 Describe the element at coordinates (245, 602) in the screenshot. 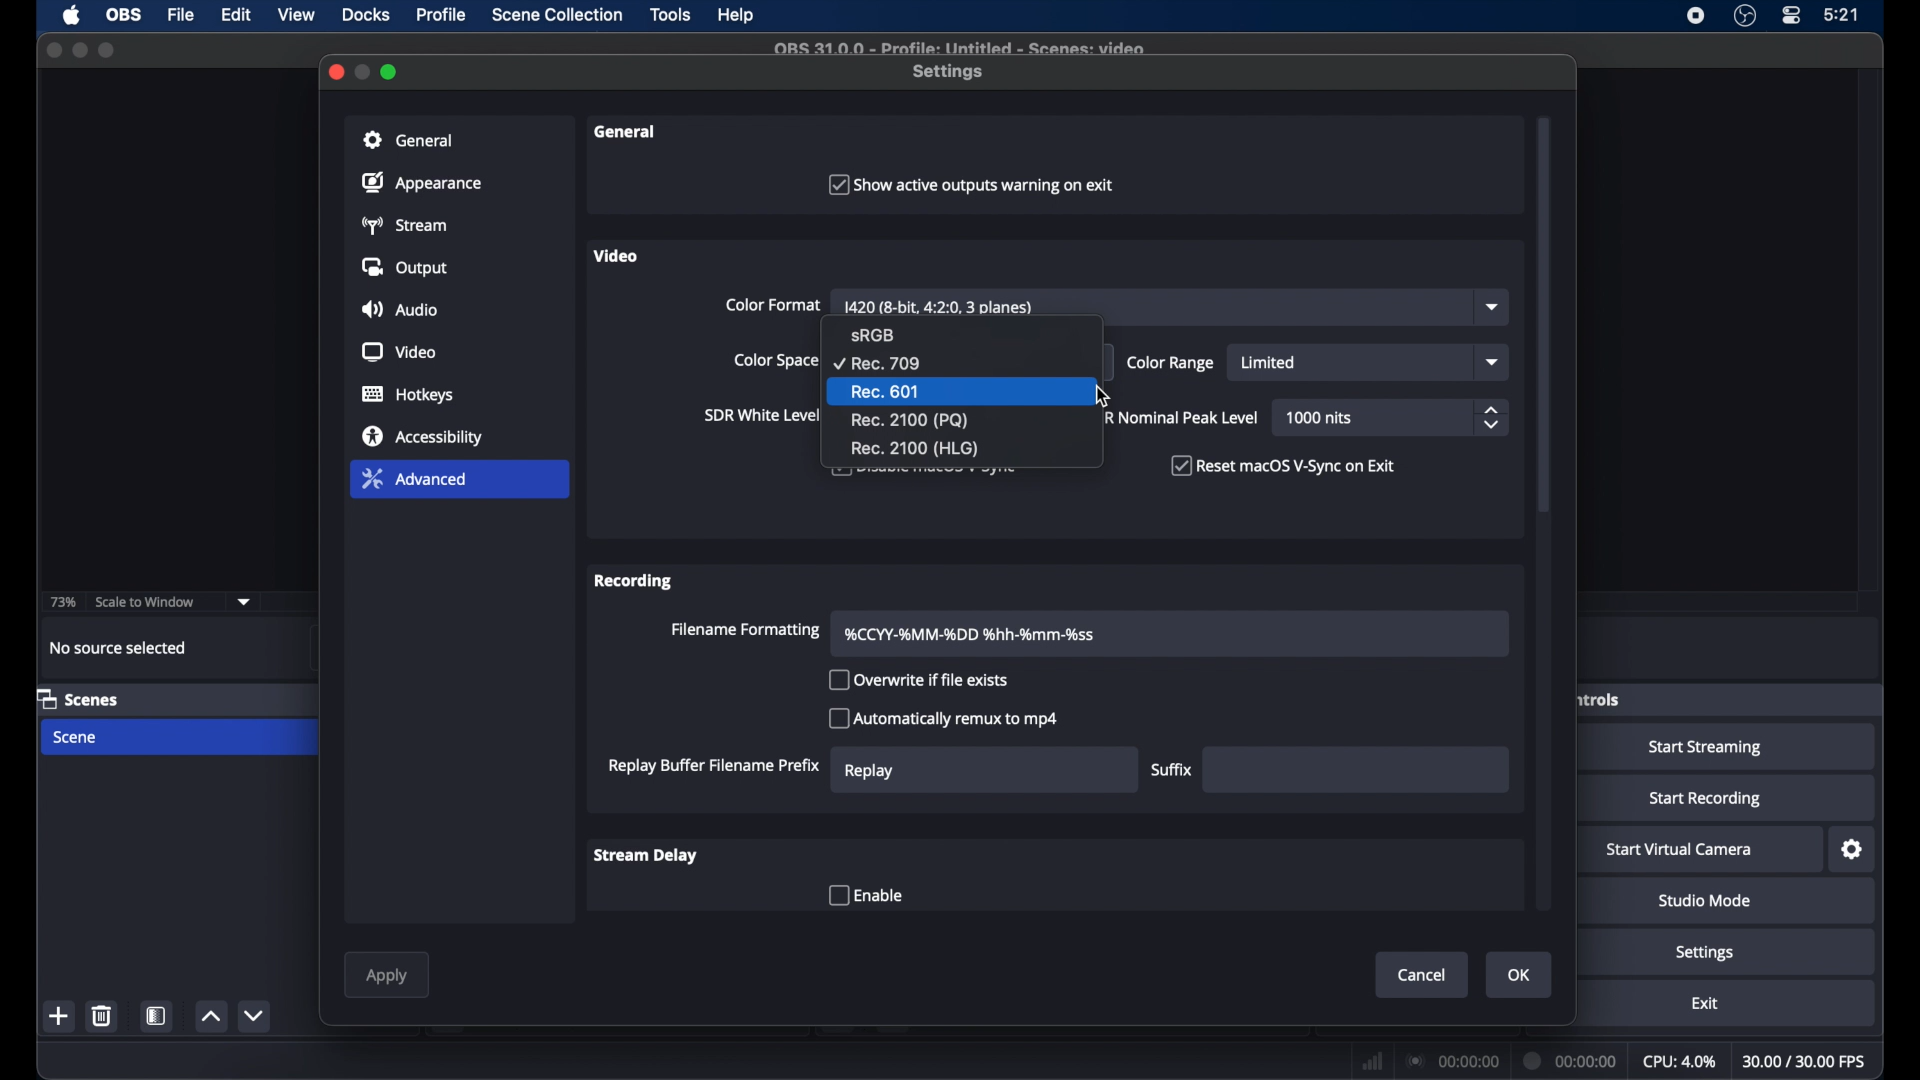

I see `dropdown` at that location.